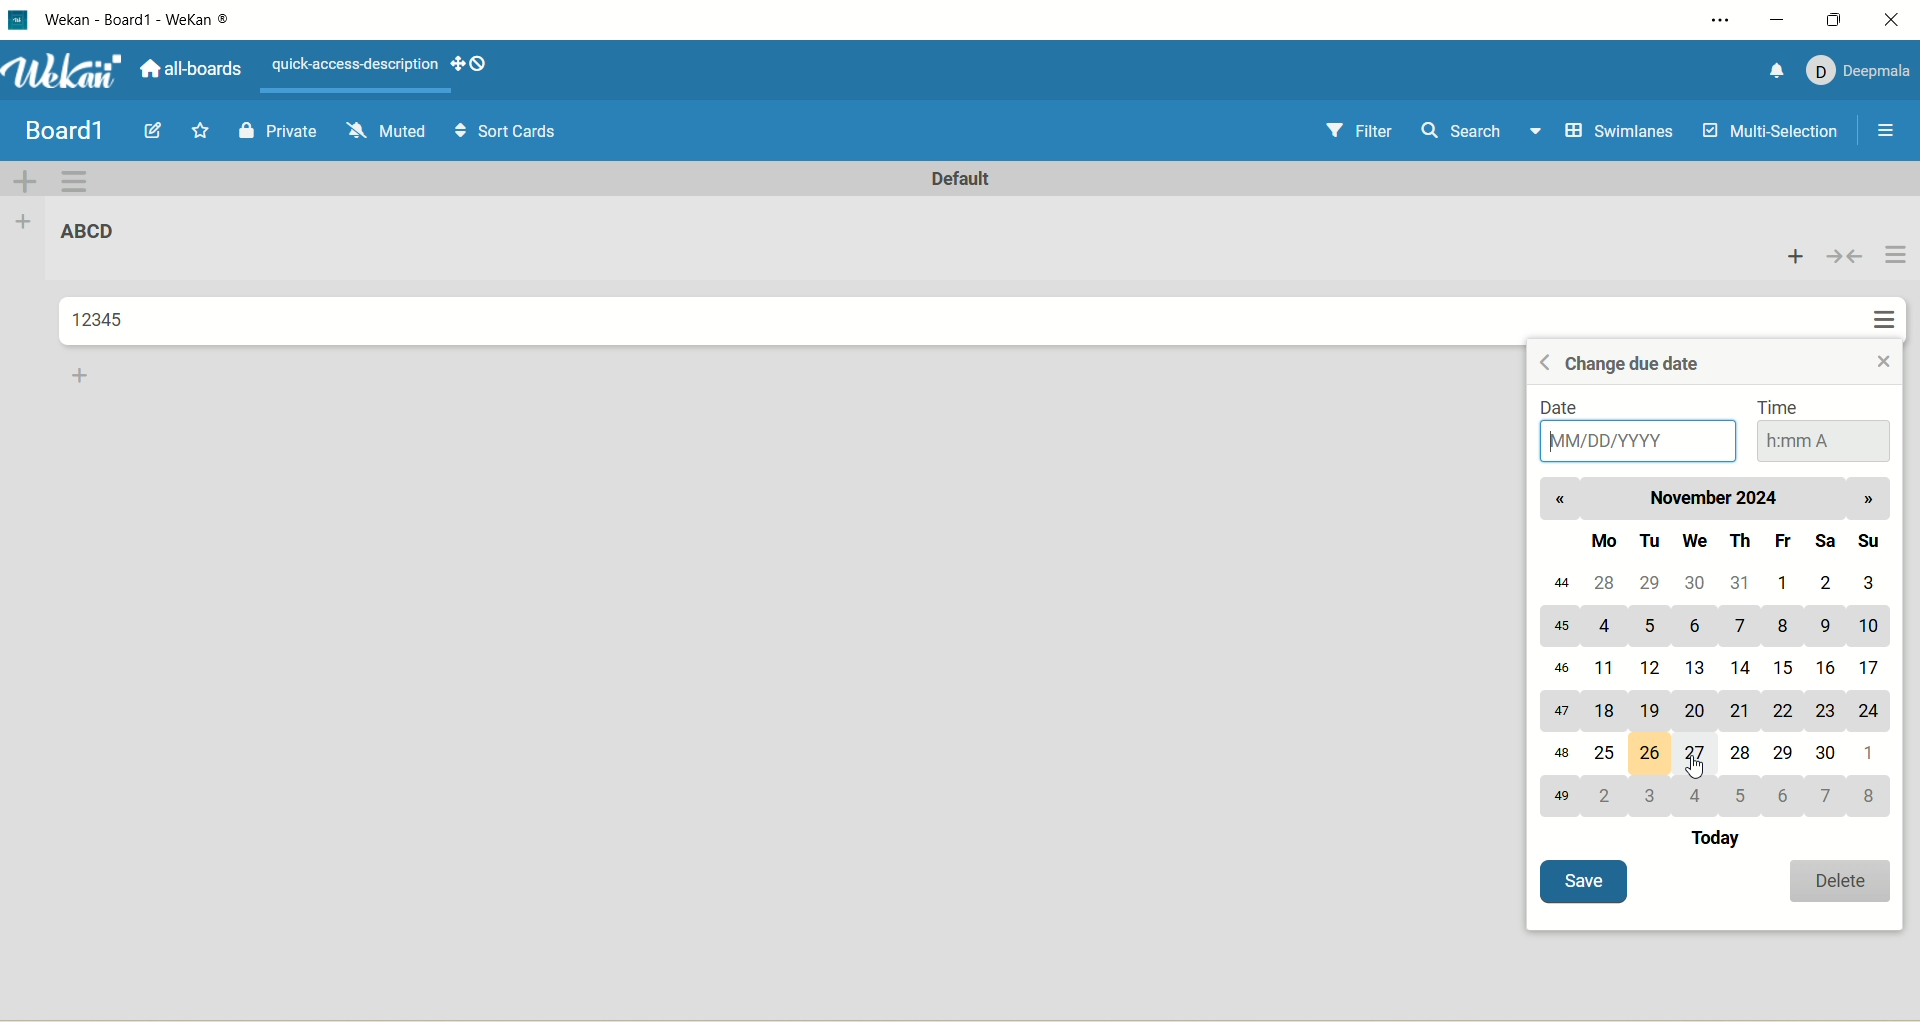 This screenshot has height=1022, width=1920. Describe the element at coordinates (27, 226) in the screenshot. I see `add list` at that location.